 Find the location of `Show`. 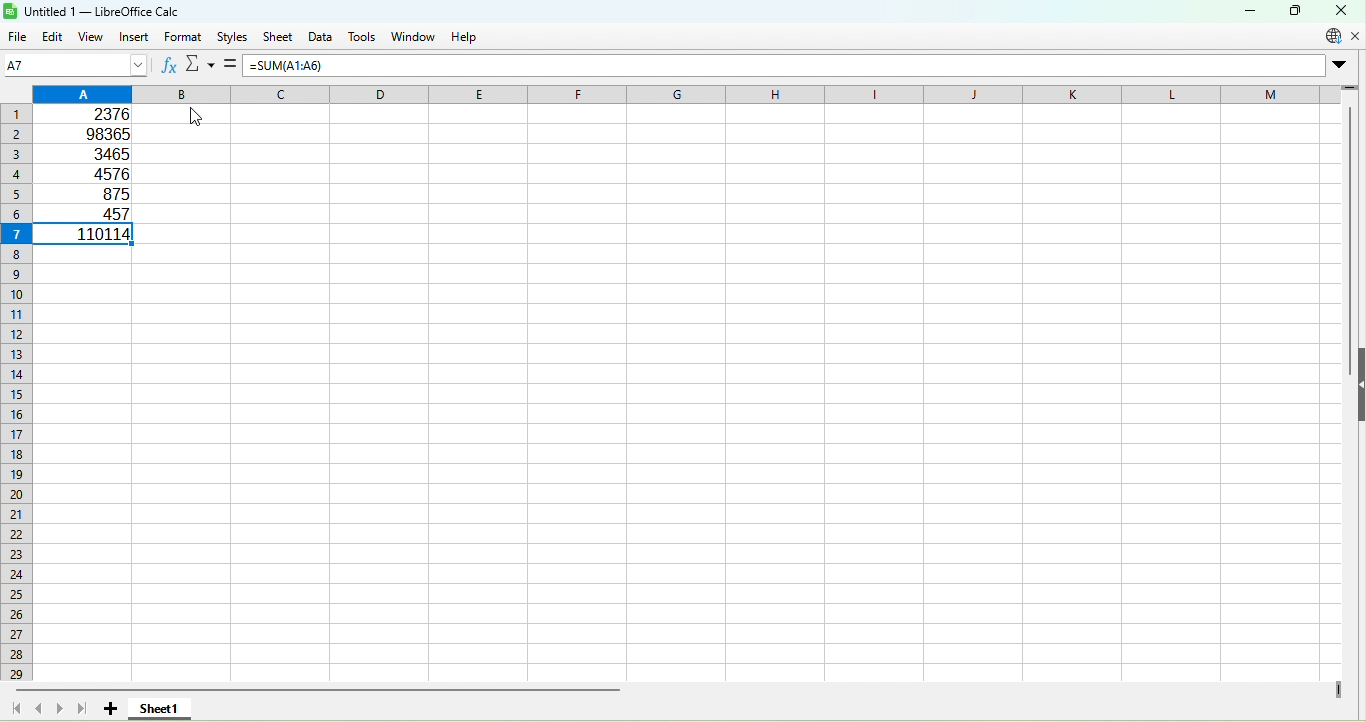

Show is located at coordinates (1359, 384).